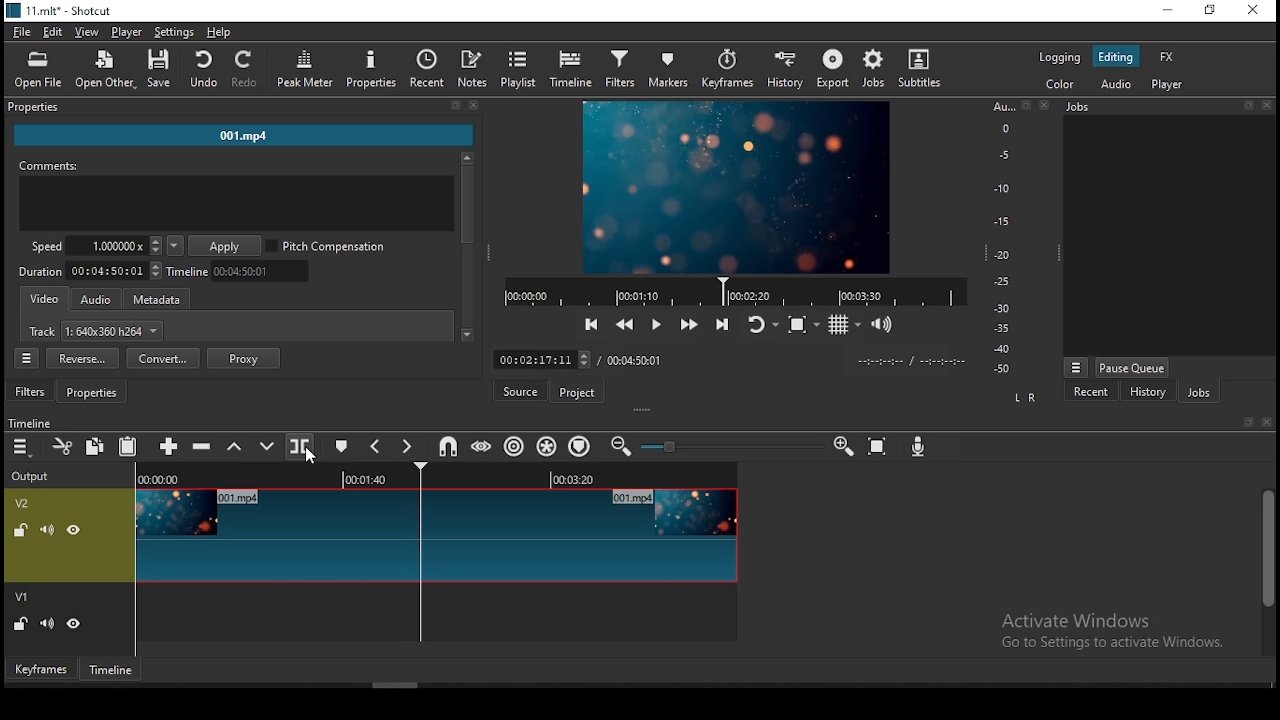 The height and width of the screenshot is (720, 1280). What do you see at coordinates (306, 68) in the screenshot?
I see `peak meter` at bounding box center [306, 68].